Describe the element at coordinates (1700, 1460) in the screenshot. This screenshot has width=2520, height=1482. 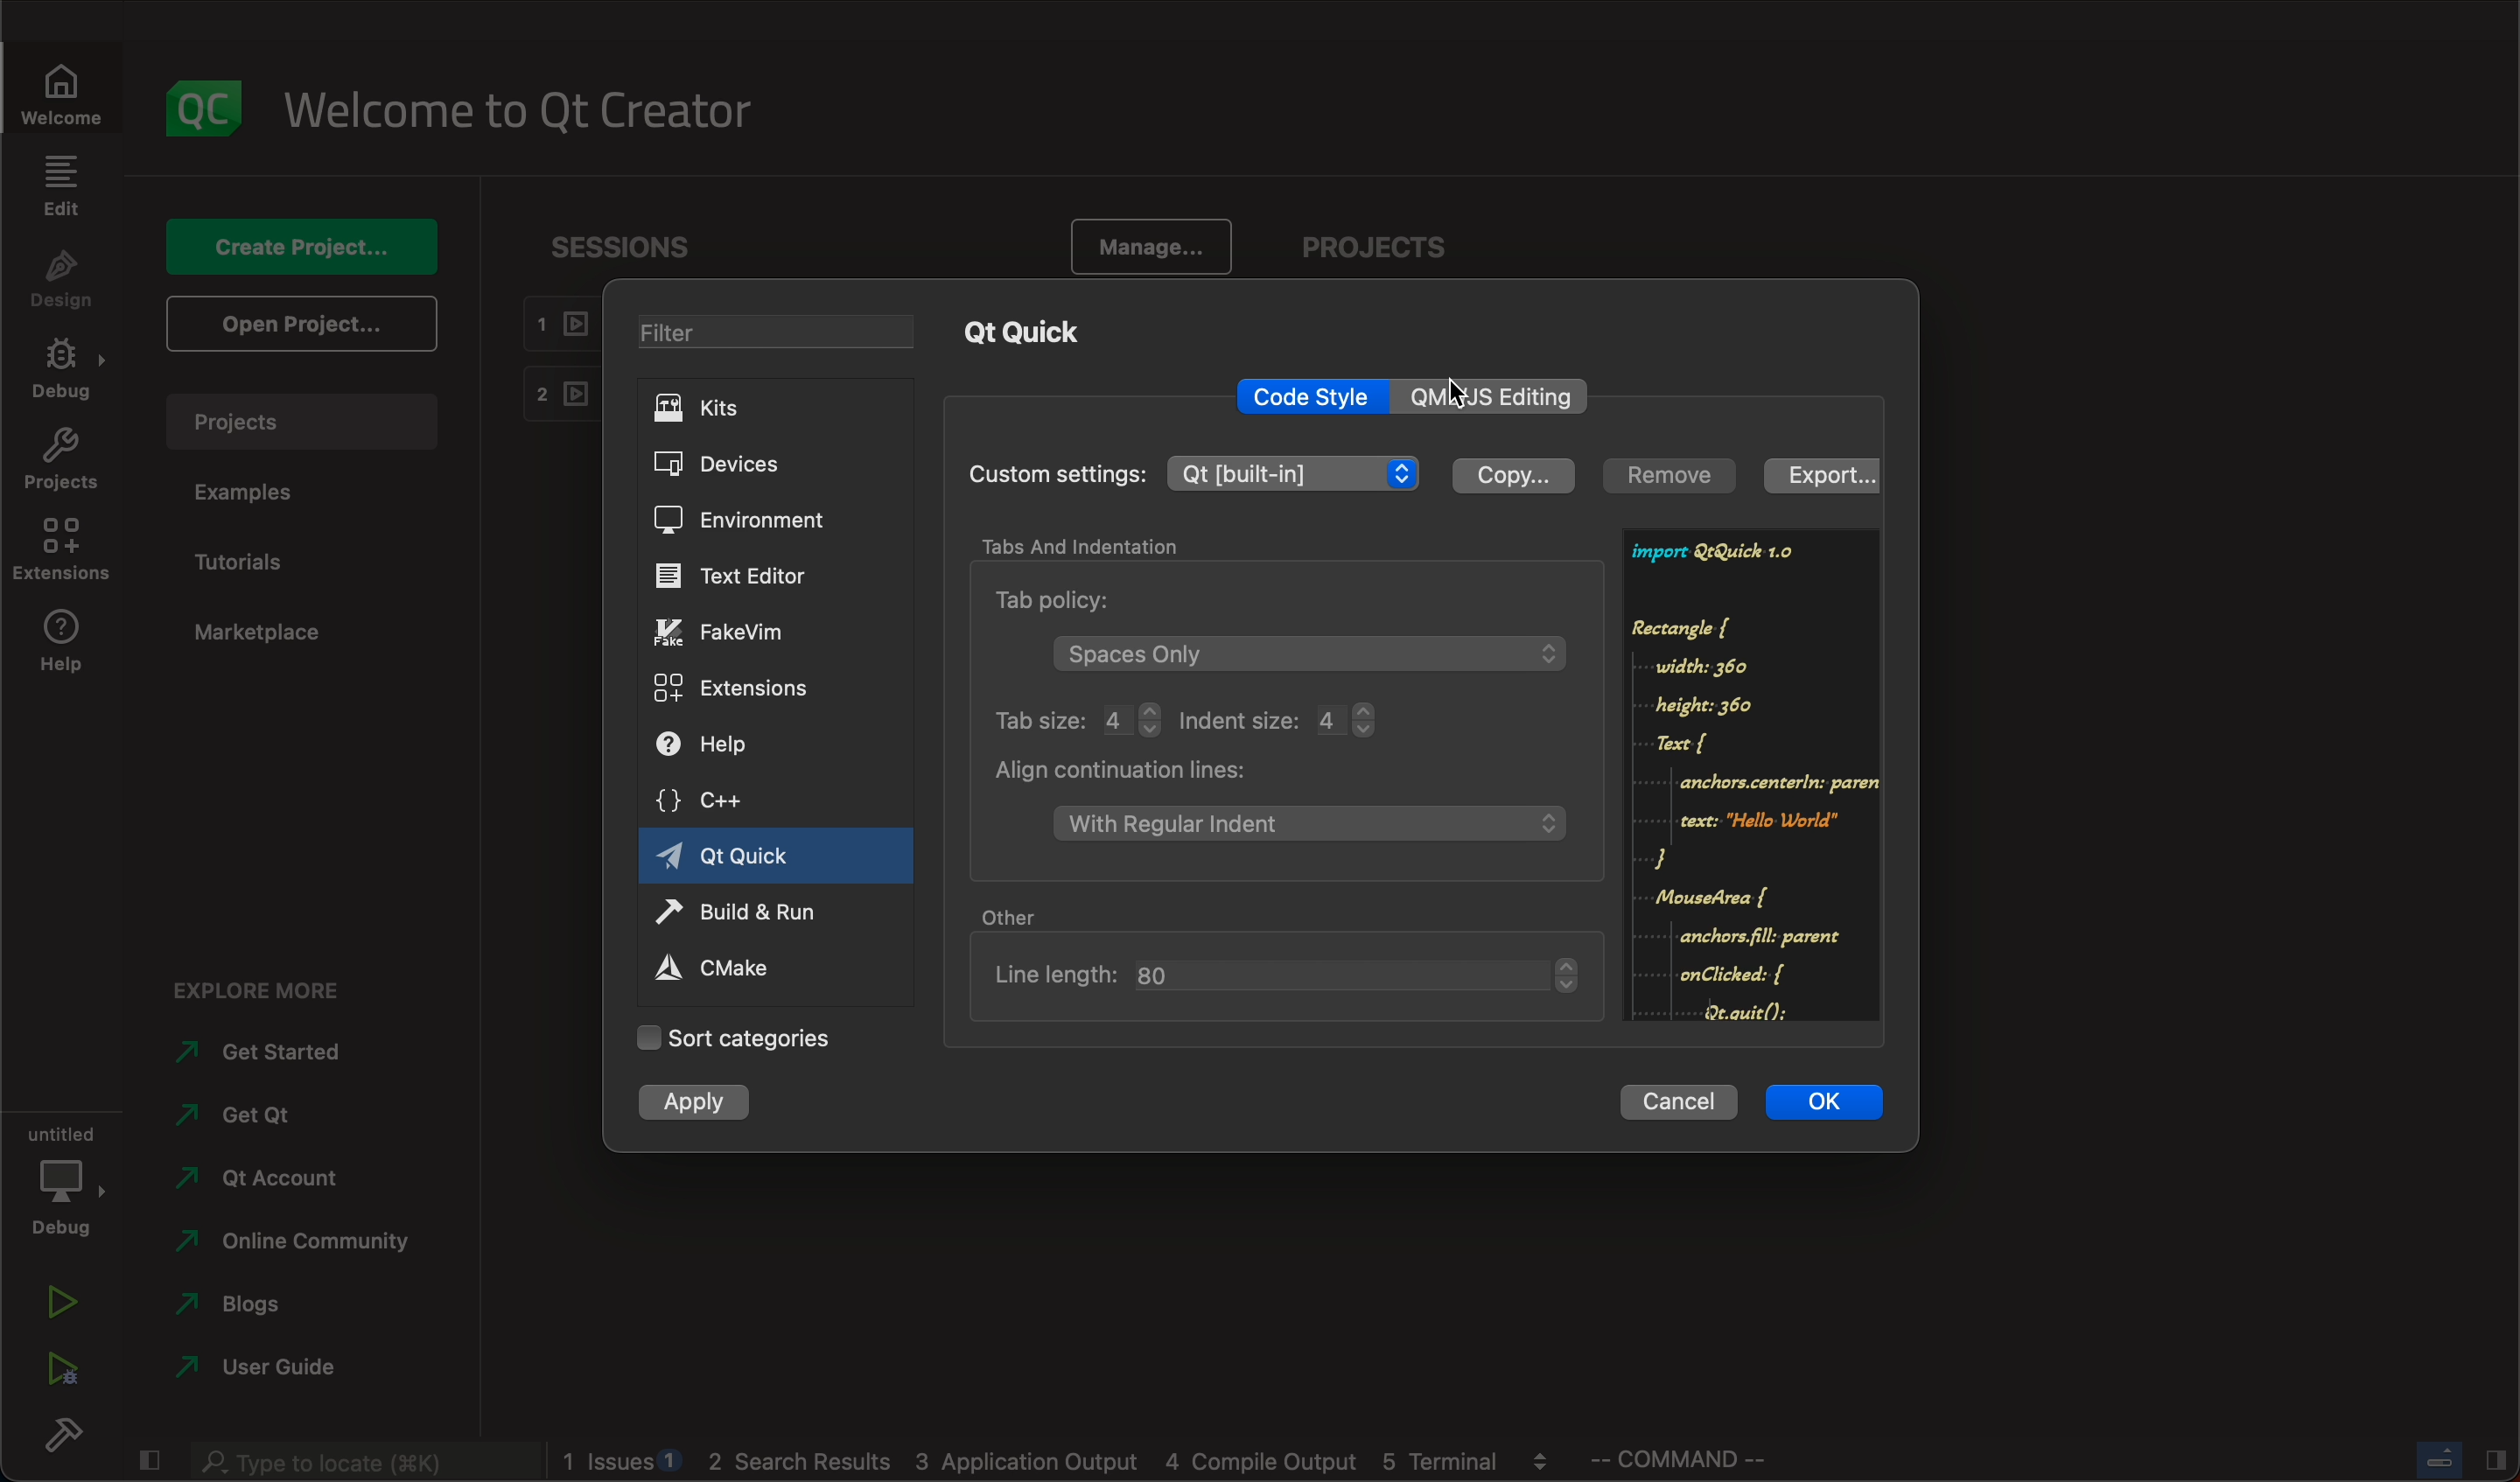
I see `command` at that location.